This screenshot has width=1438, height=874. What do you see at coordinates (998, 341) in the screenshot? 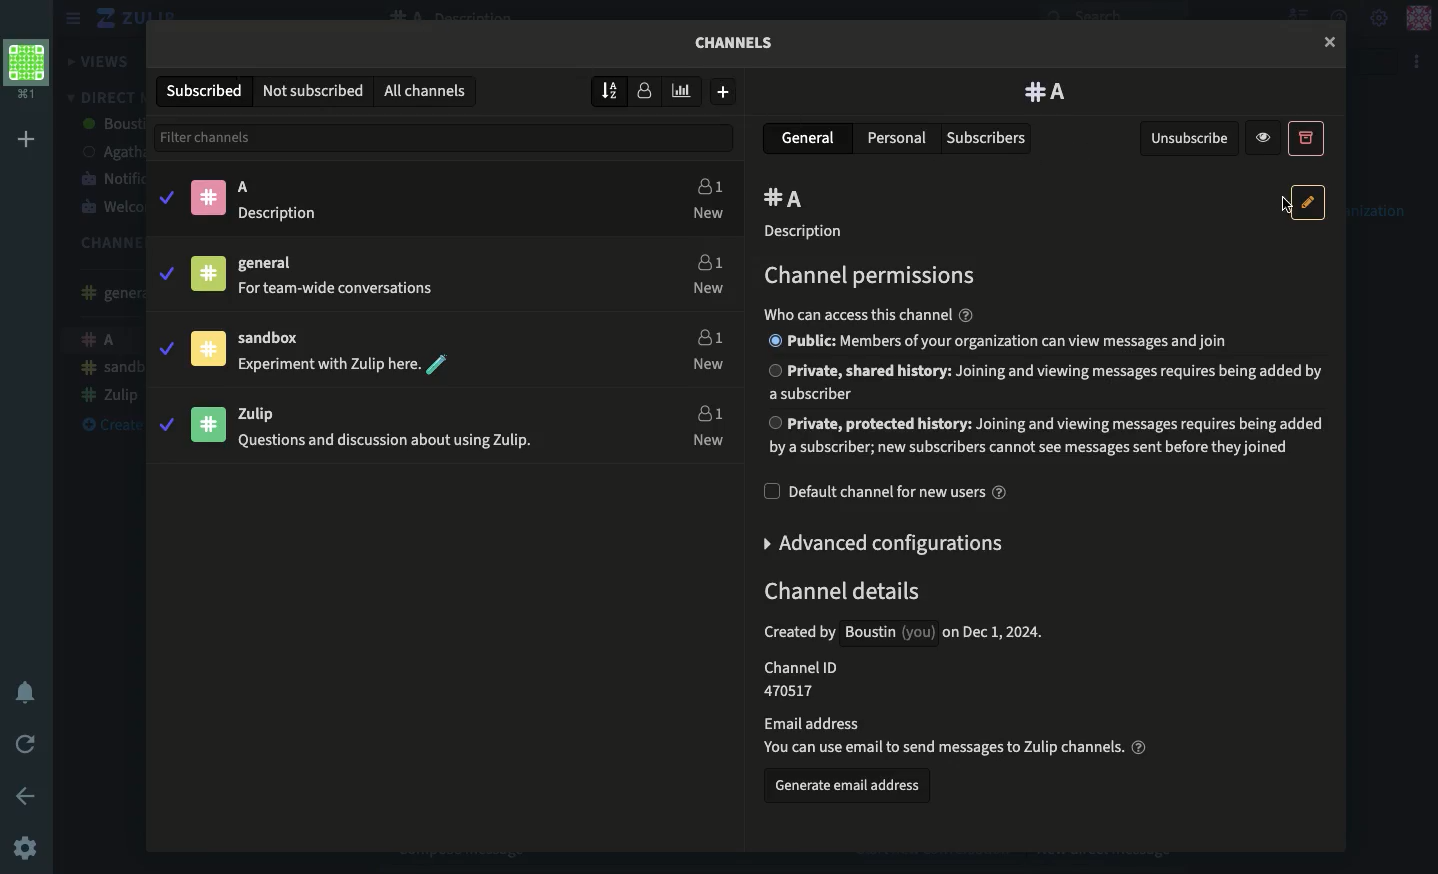
I see `® Public: Members of your organization can view messages and join` at bounding box center [998, 341].